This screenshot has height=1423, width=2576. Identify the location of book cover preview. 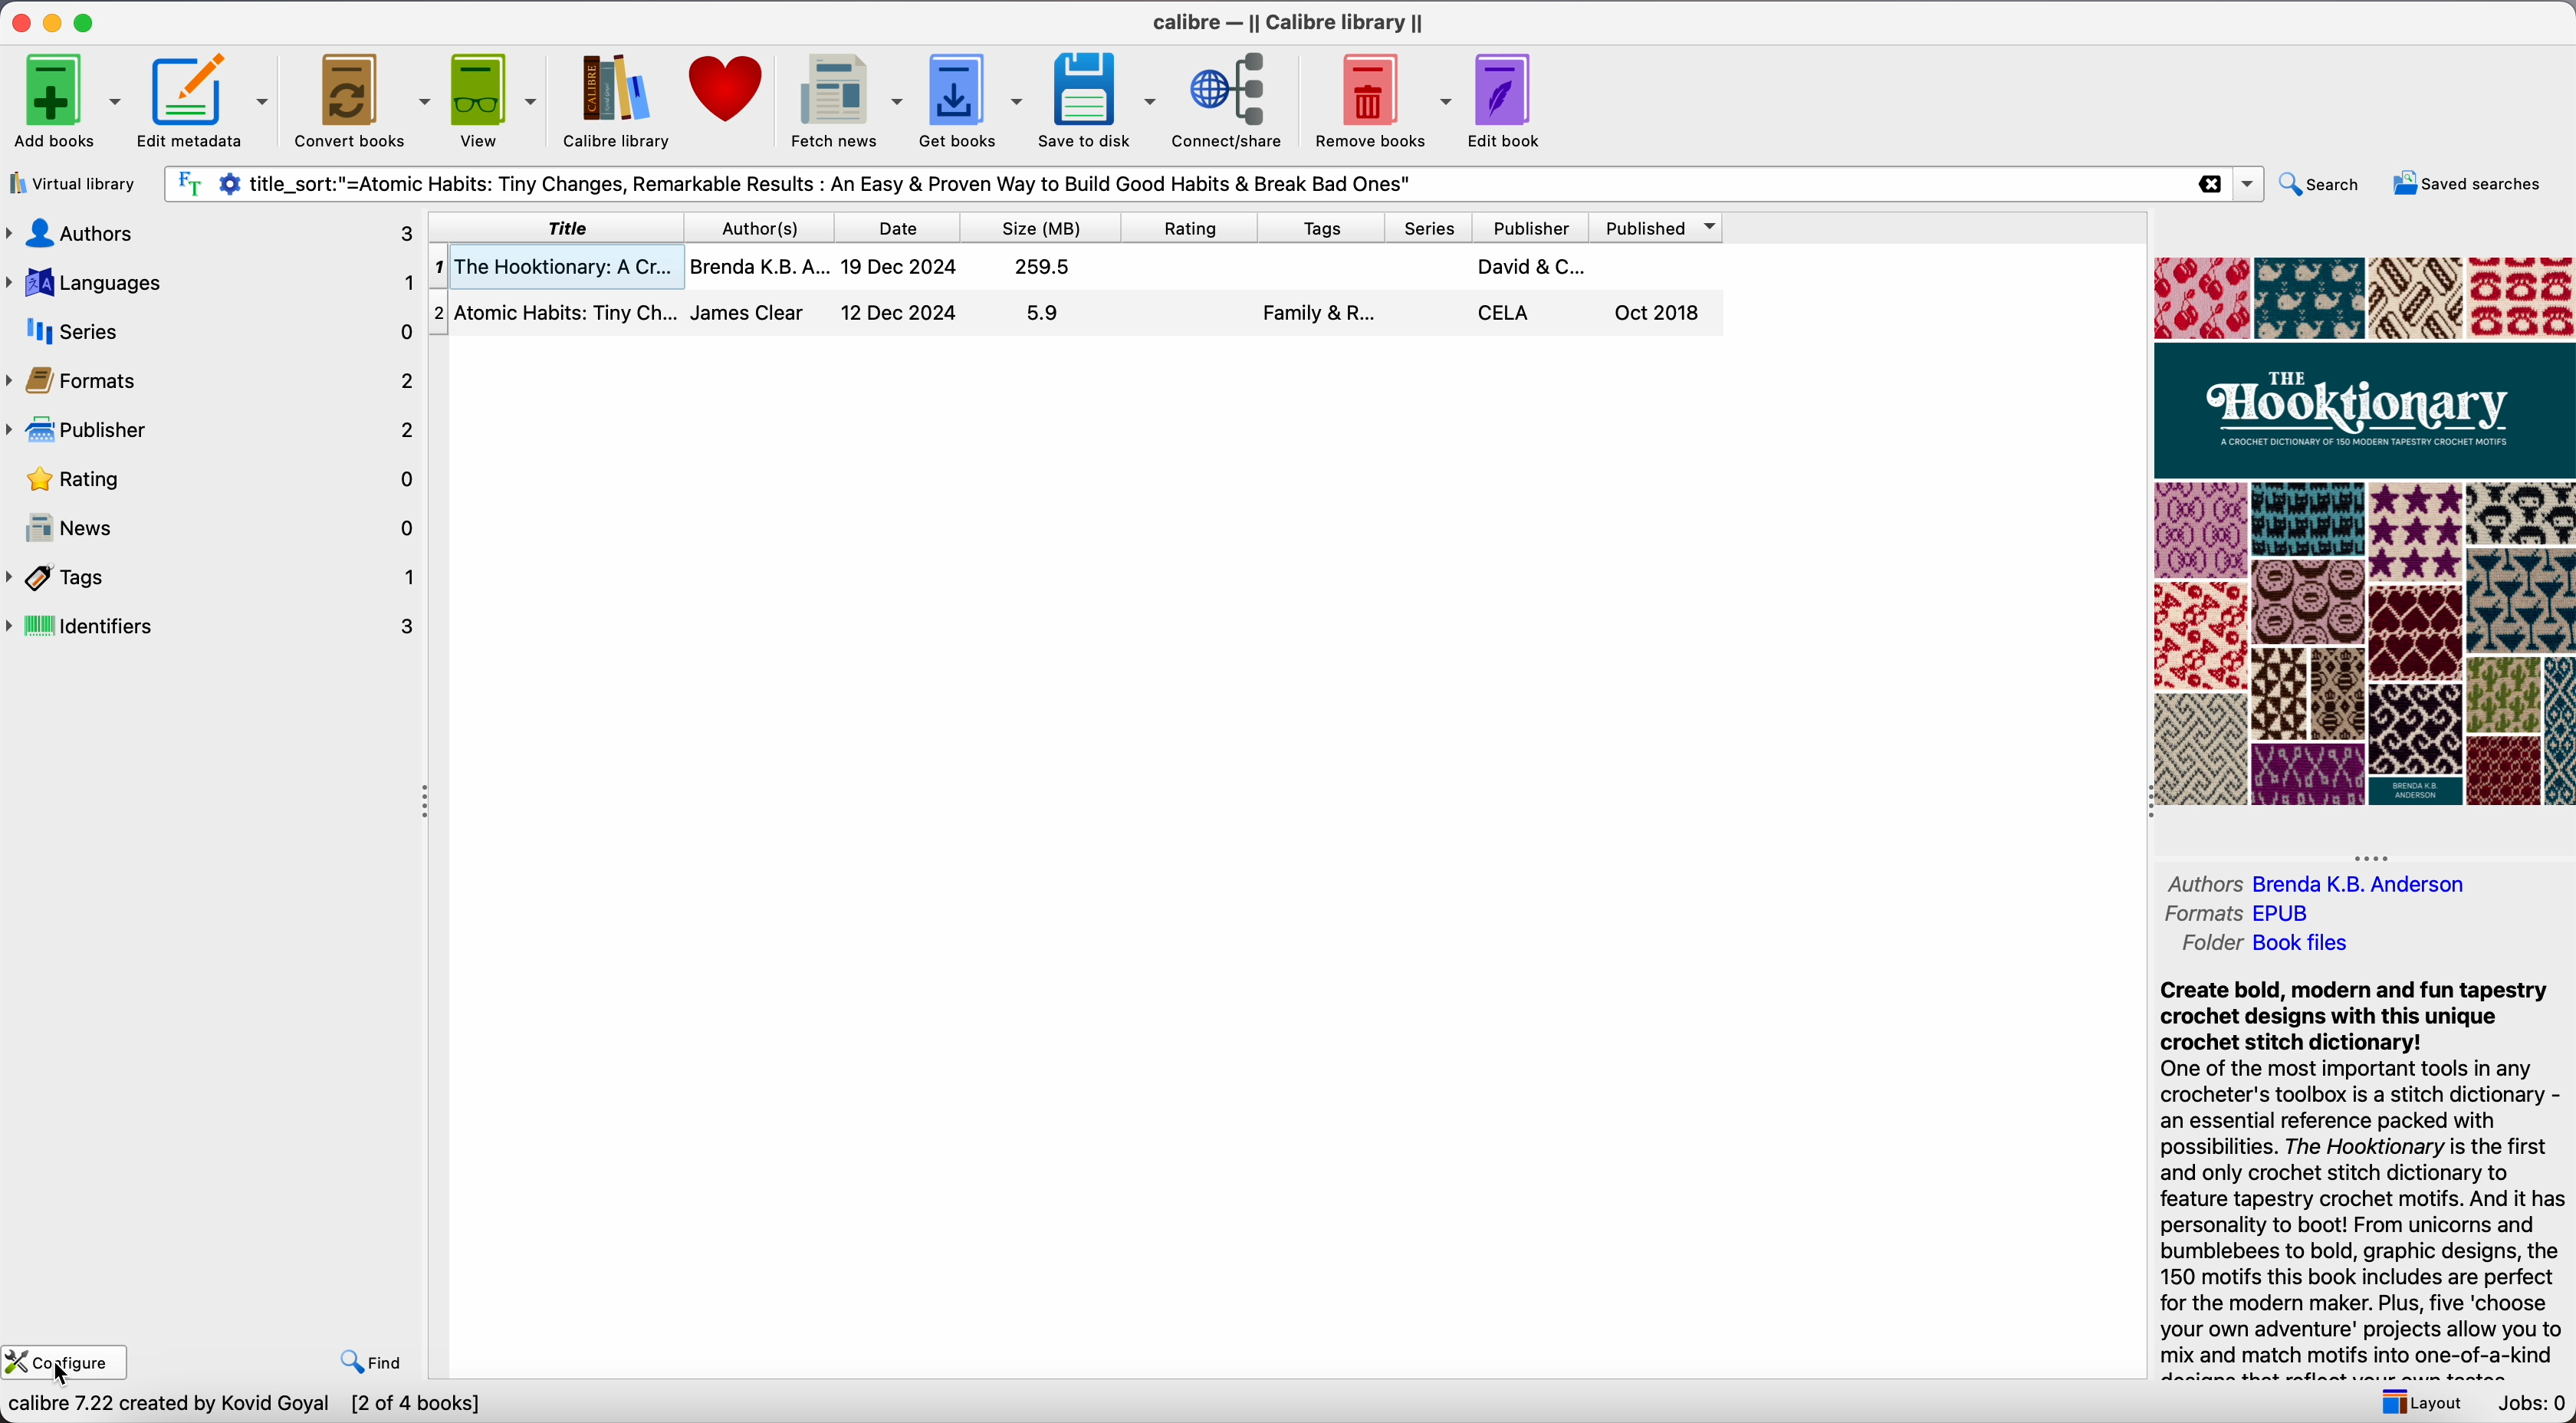
(2362, 531).